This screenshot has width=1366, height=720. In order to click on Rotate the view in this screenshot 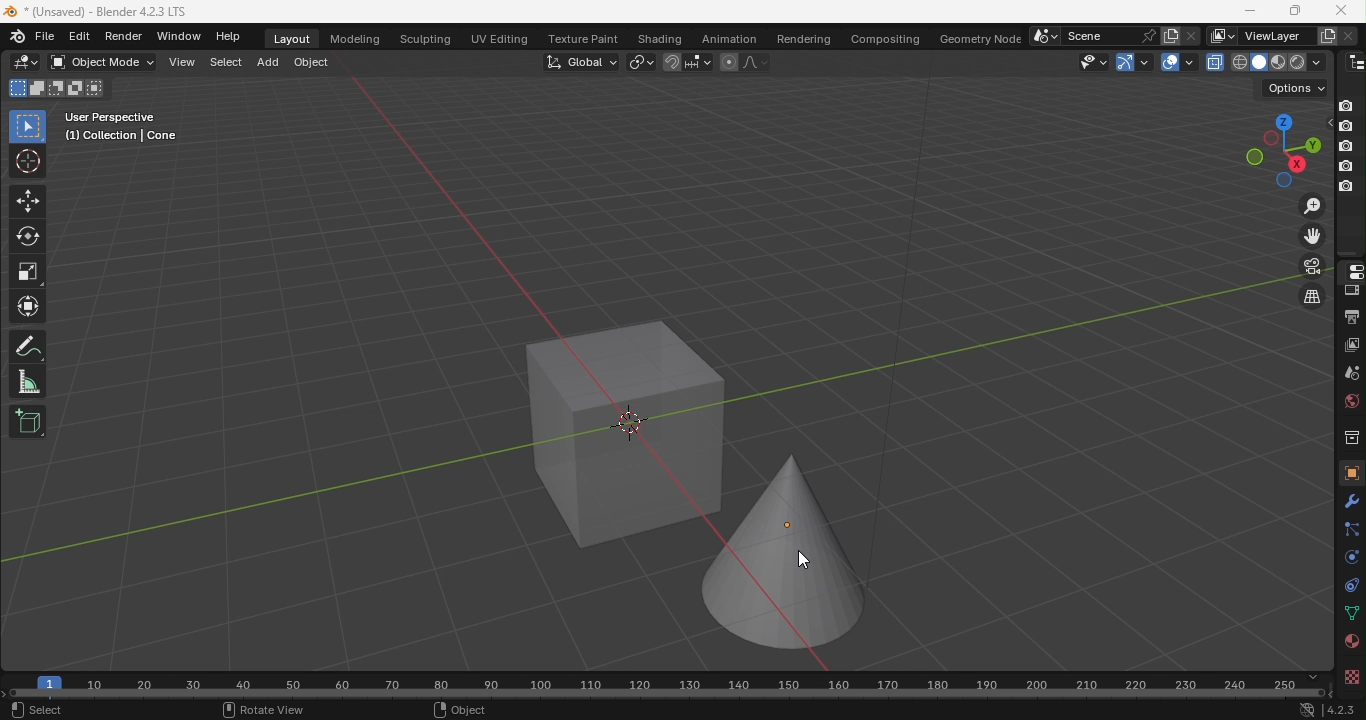, I will do `click(1281, 120)`.